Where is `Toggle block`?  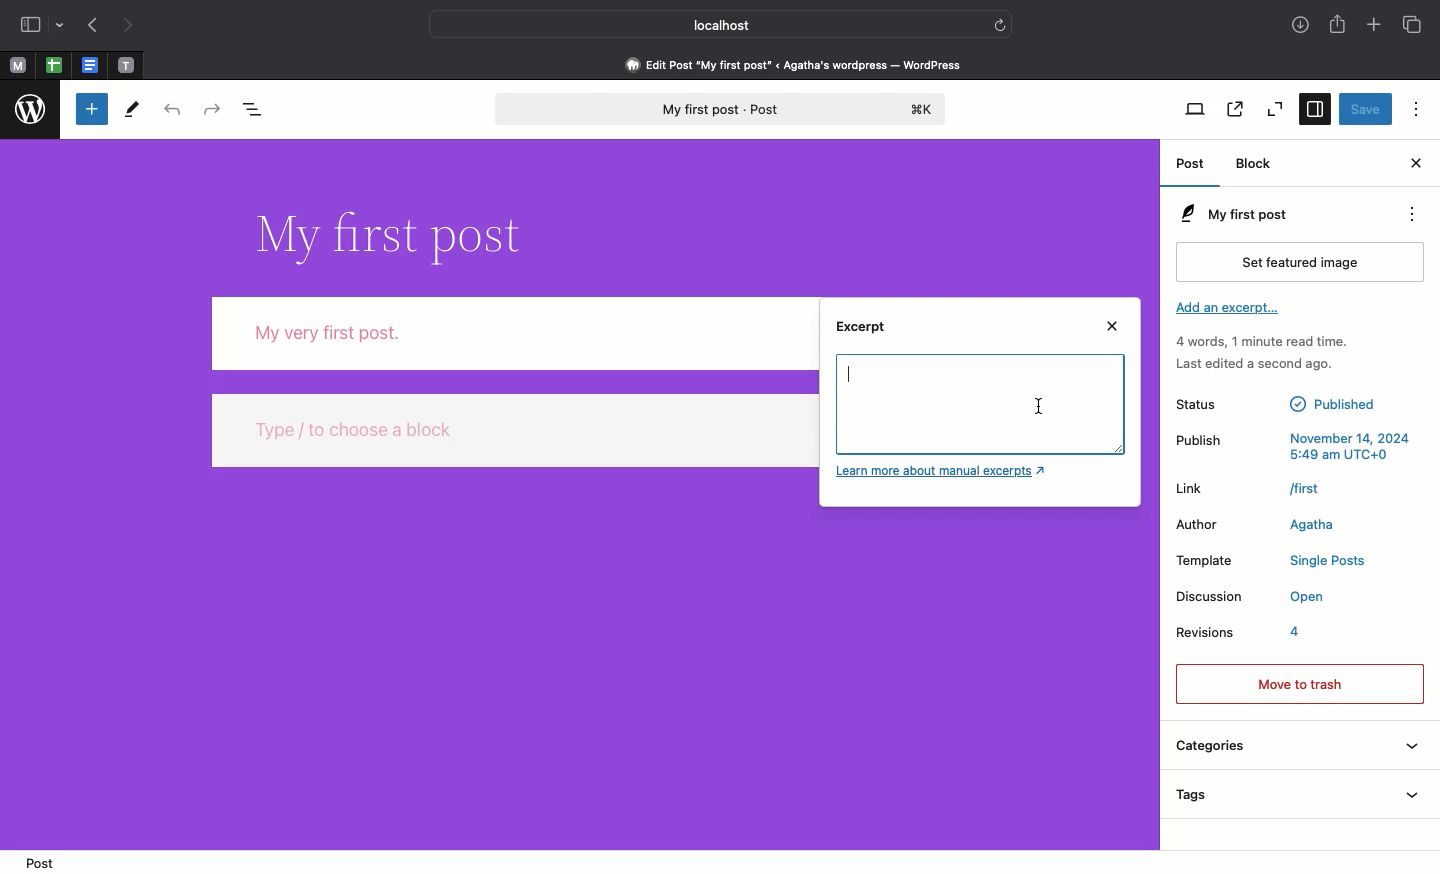
Toggle block is located at coordinates (89, 110).